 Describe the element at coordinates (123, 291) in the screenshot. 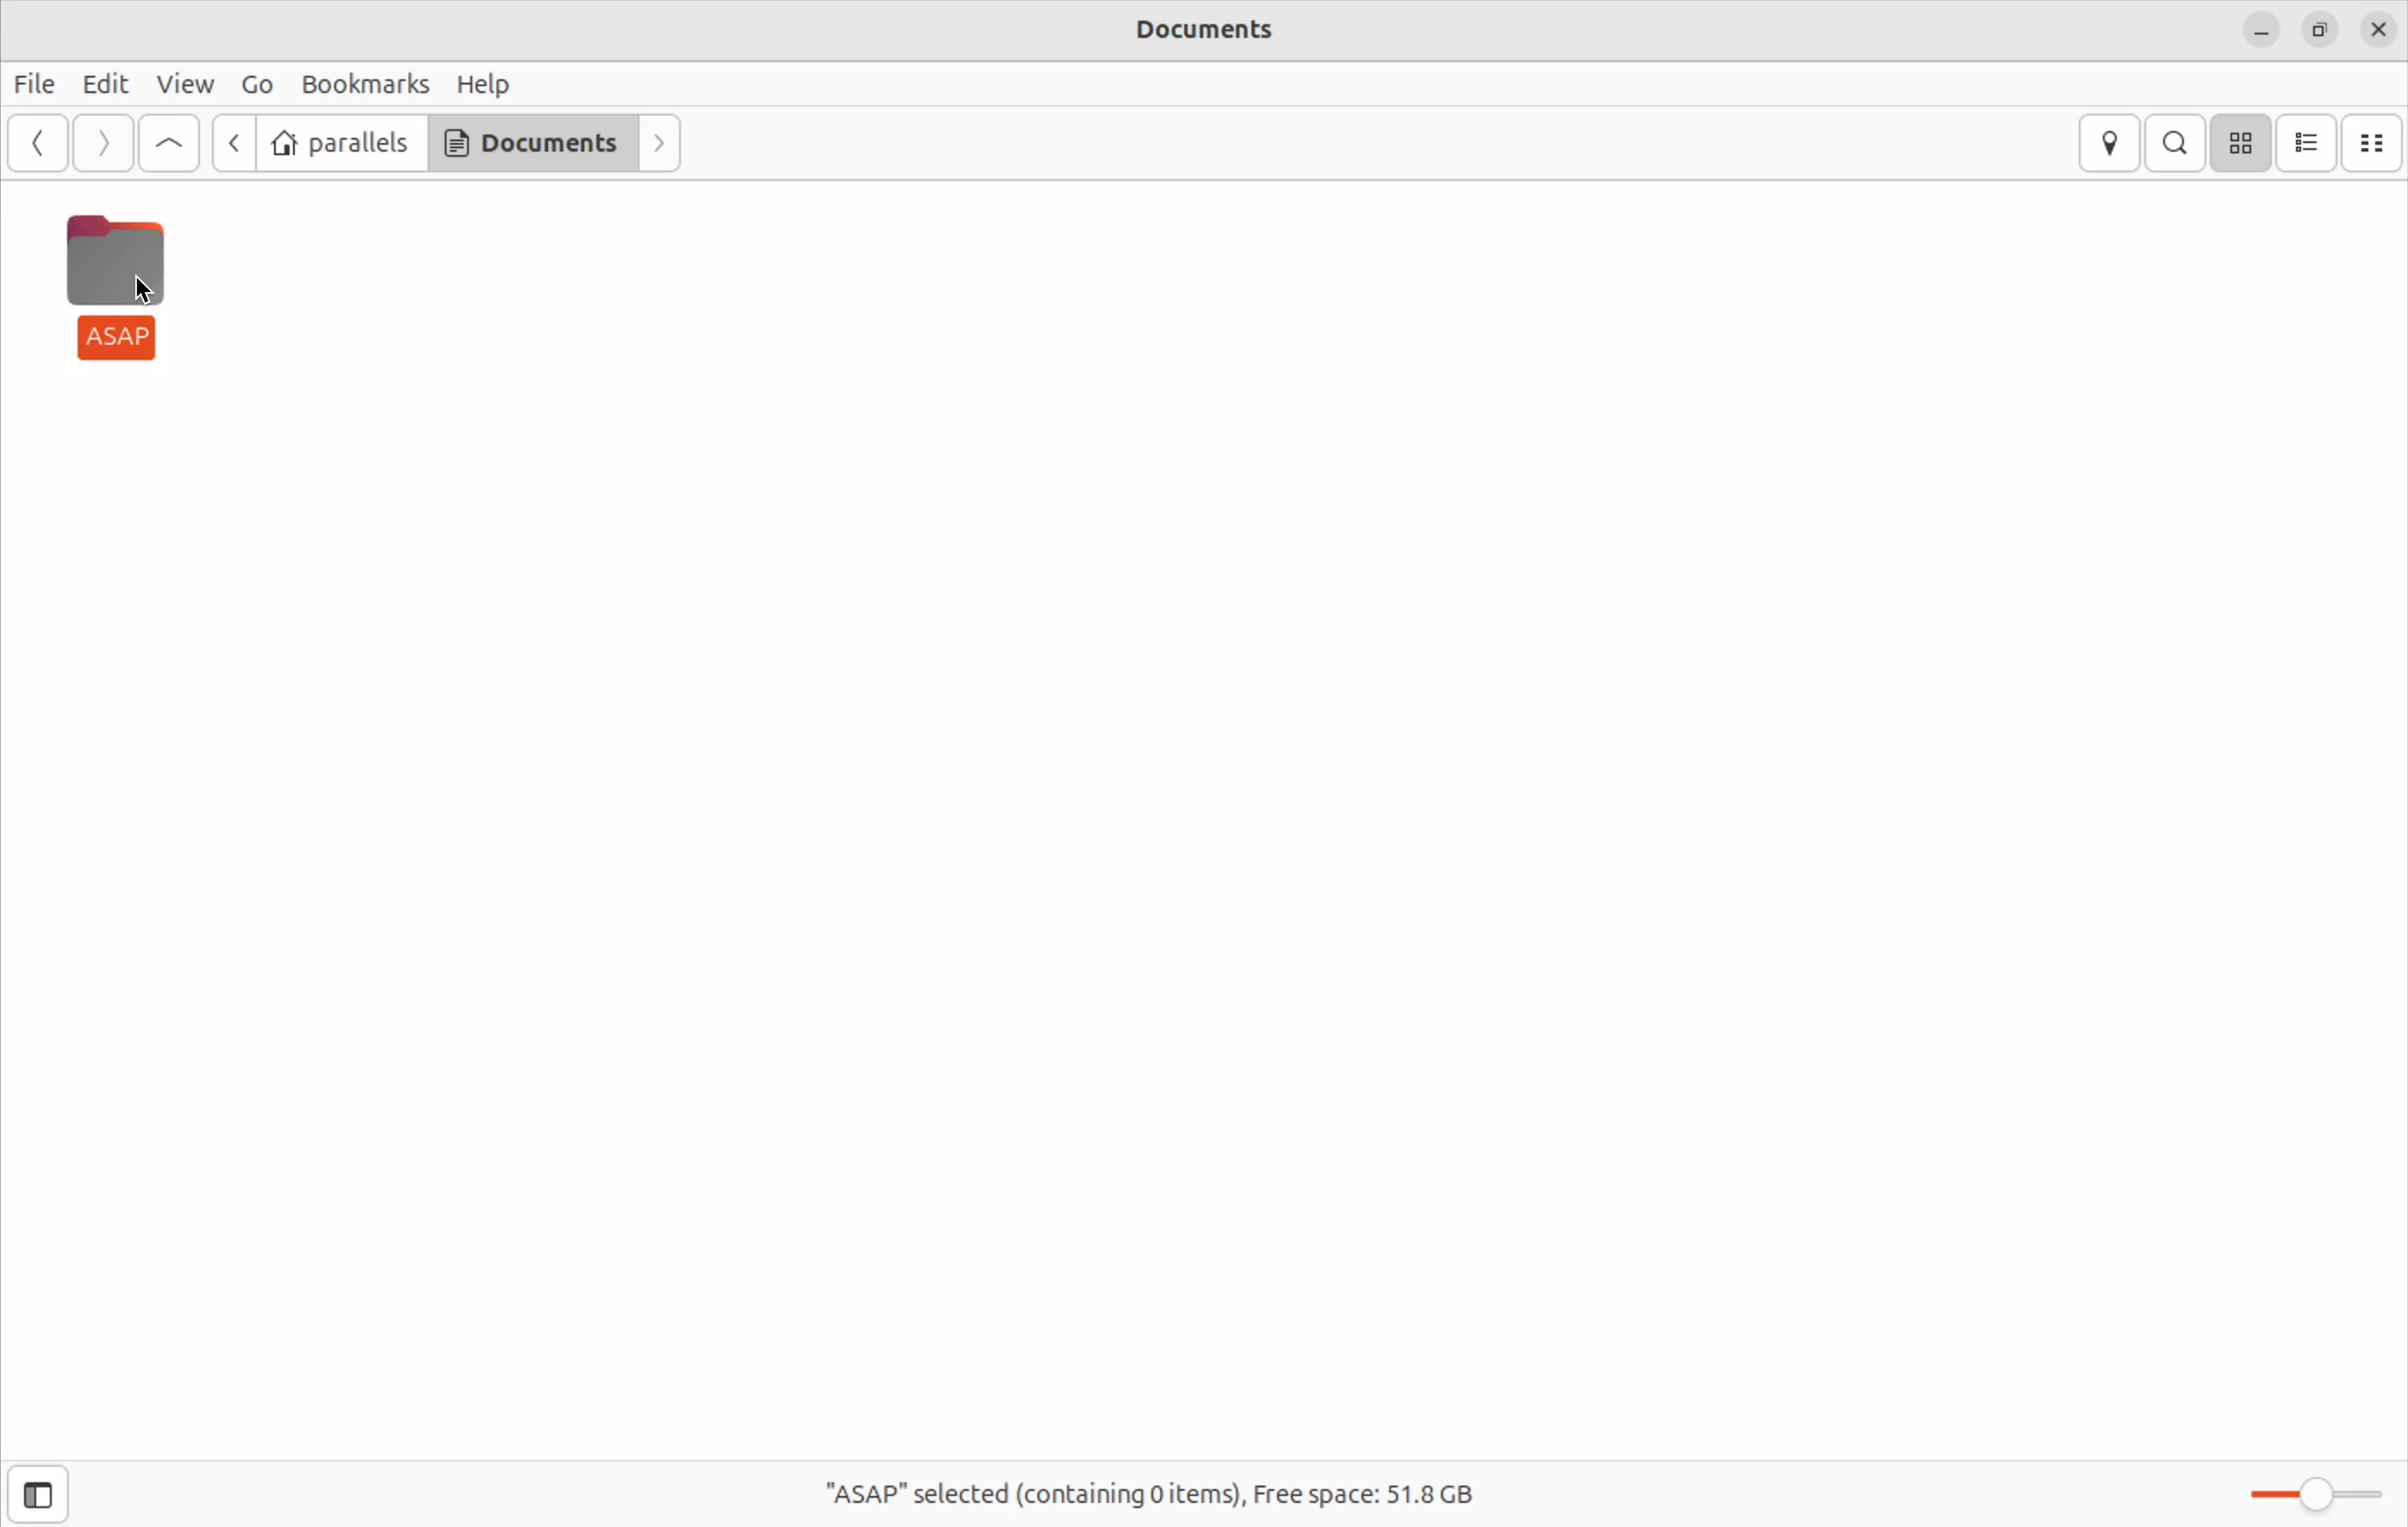

I see `ASAP` at that location.